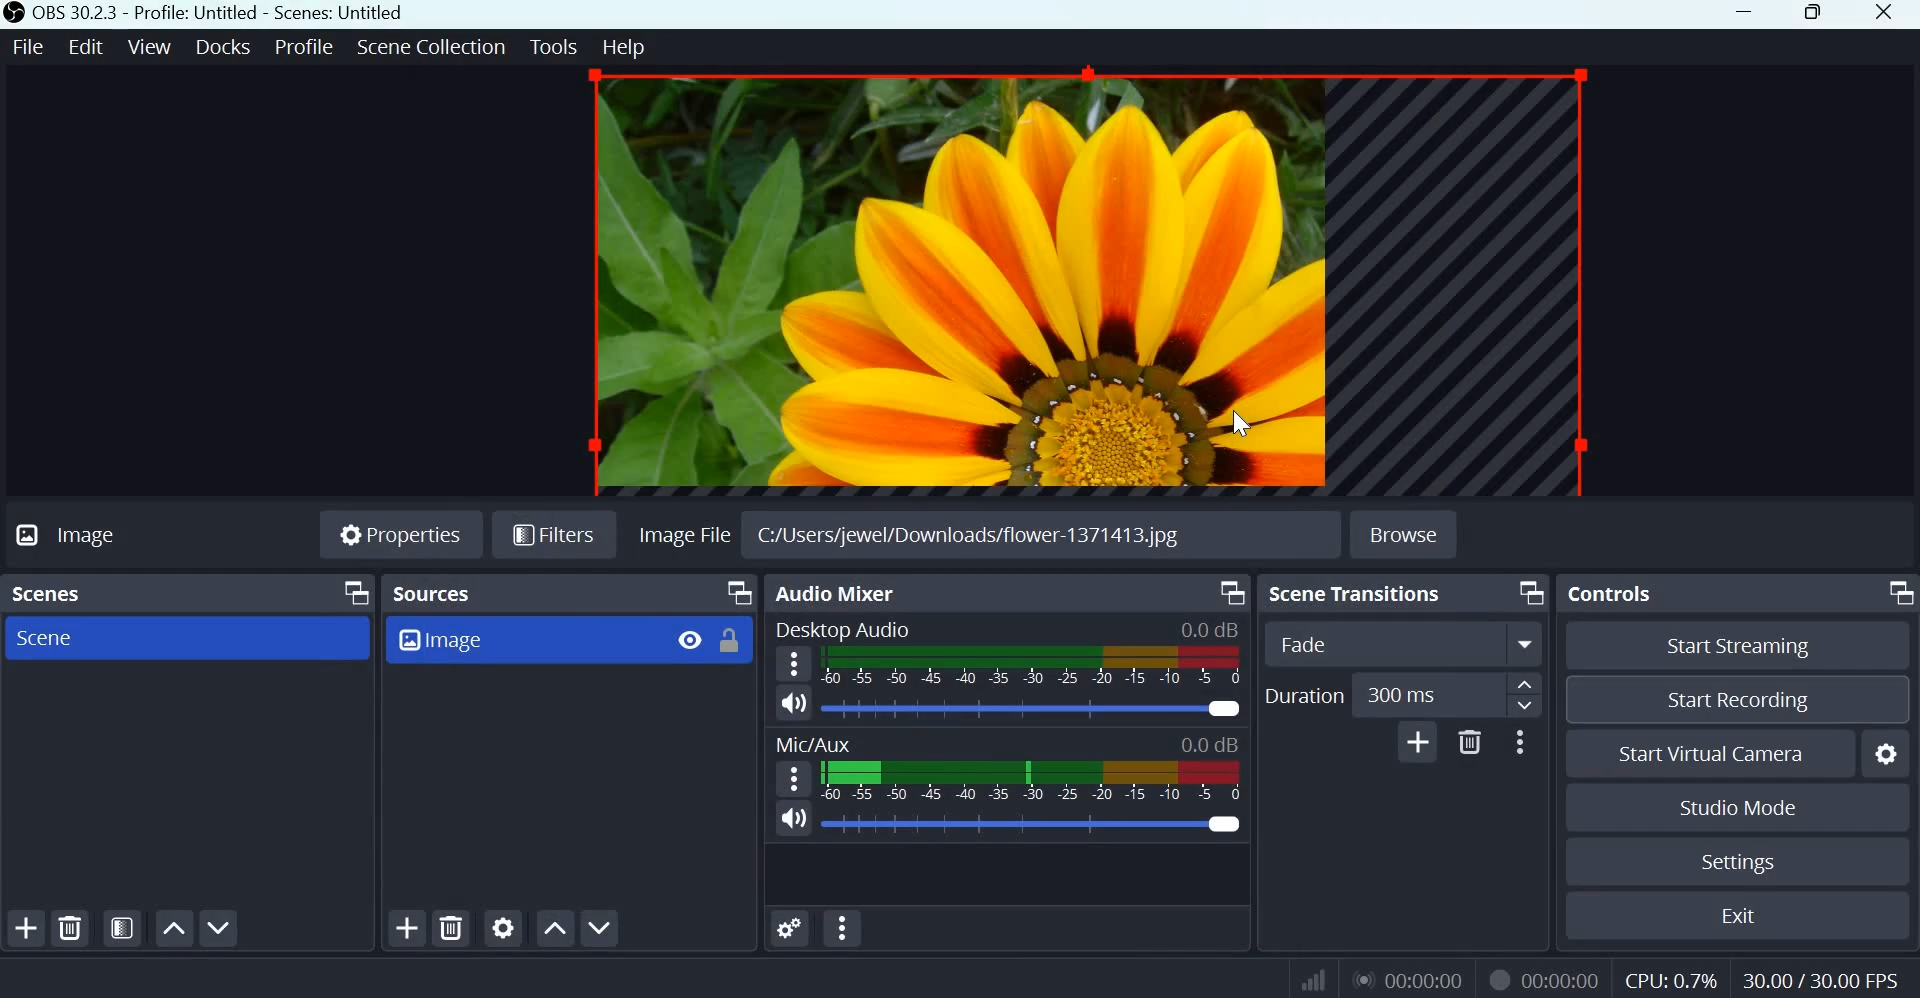  I want to click on Scene transitions, so click(1353, 594).